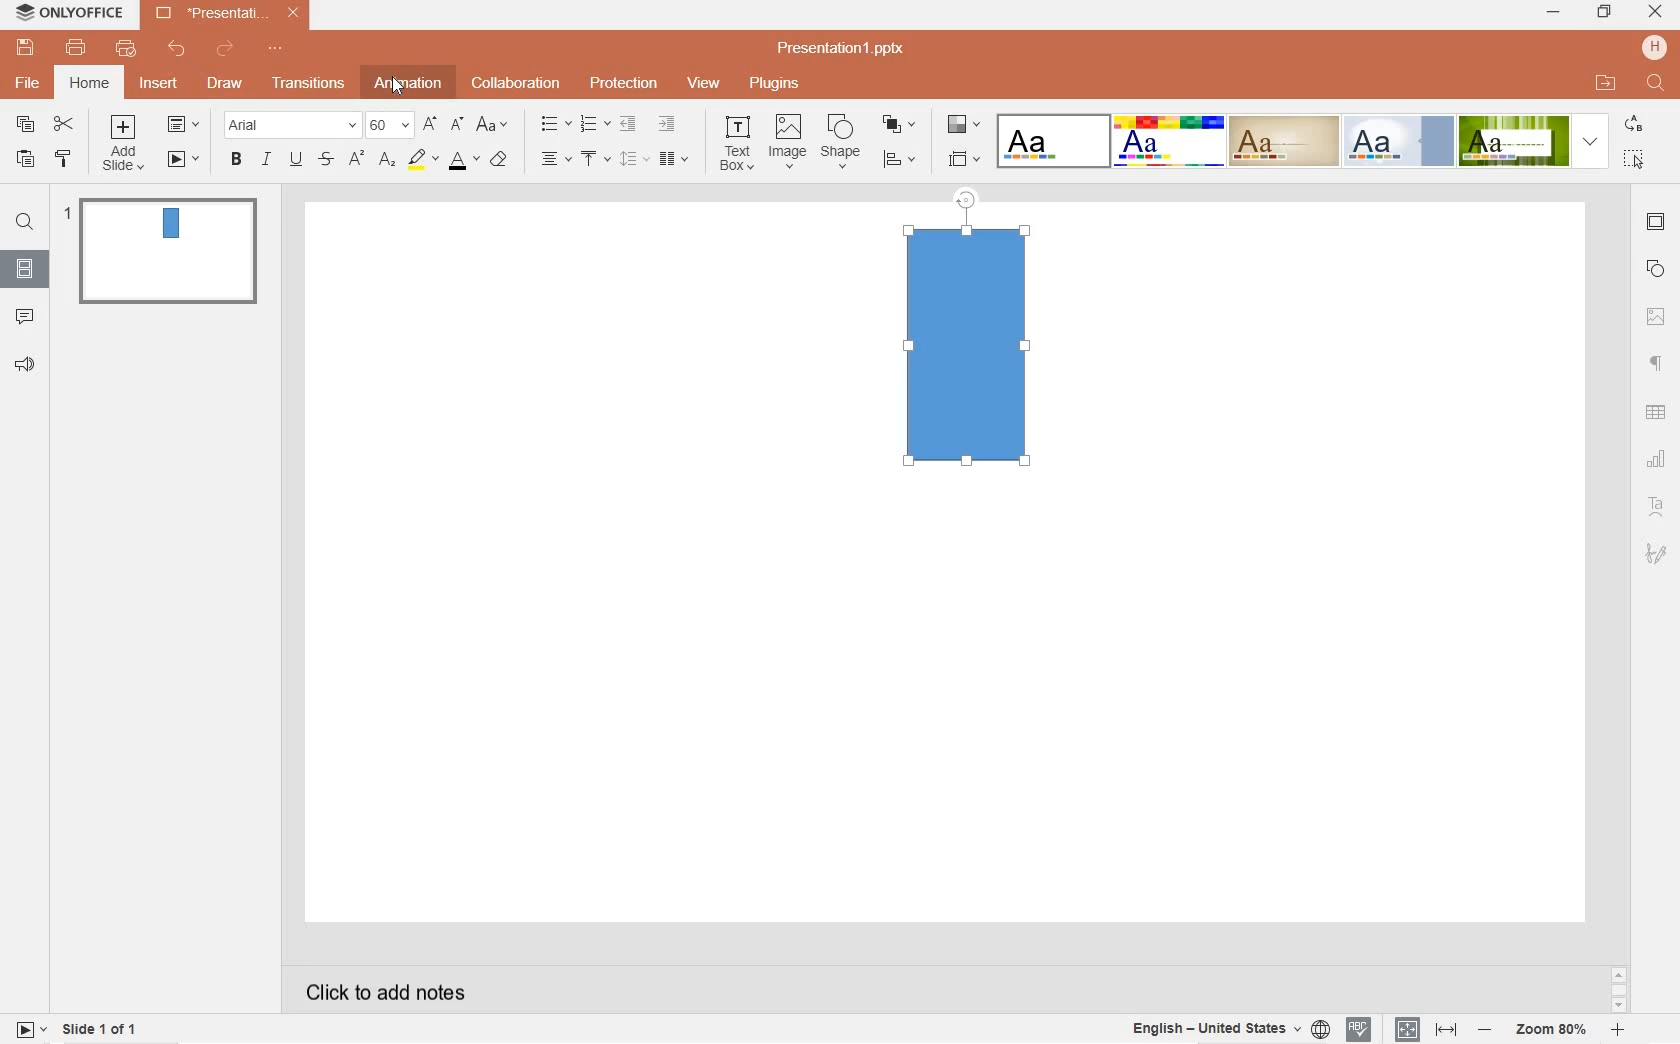 The image size is (1680, 1044). What do you see at coordinates (162, 89) in the screenshot?
I see `insert` at bounding box center [162, 89].